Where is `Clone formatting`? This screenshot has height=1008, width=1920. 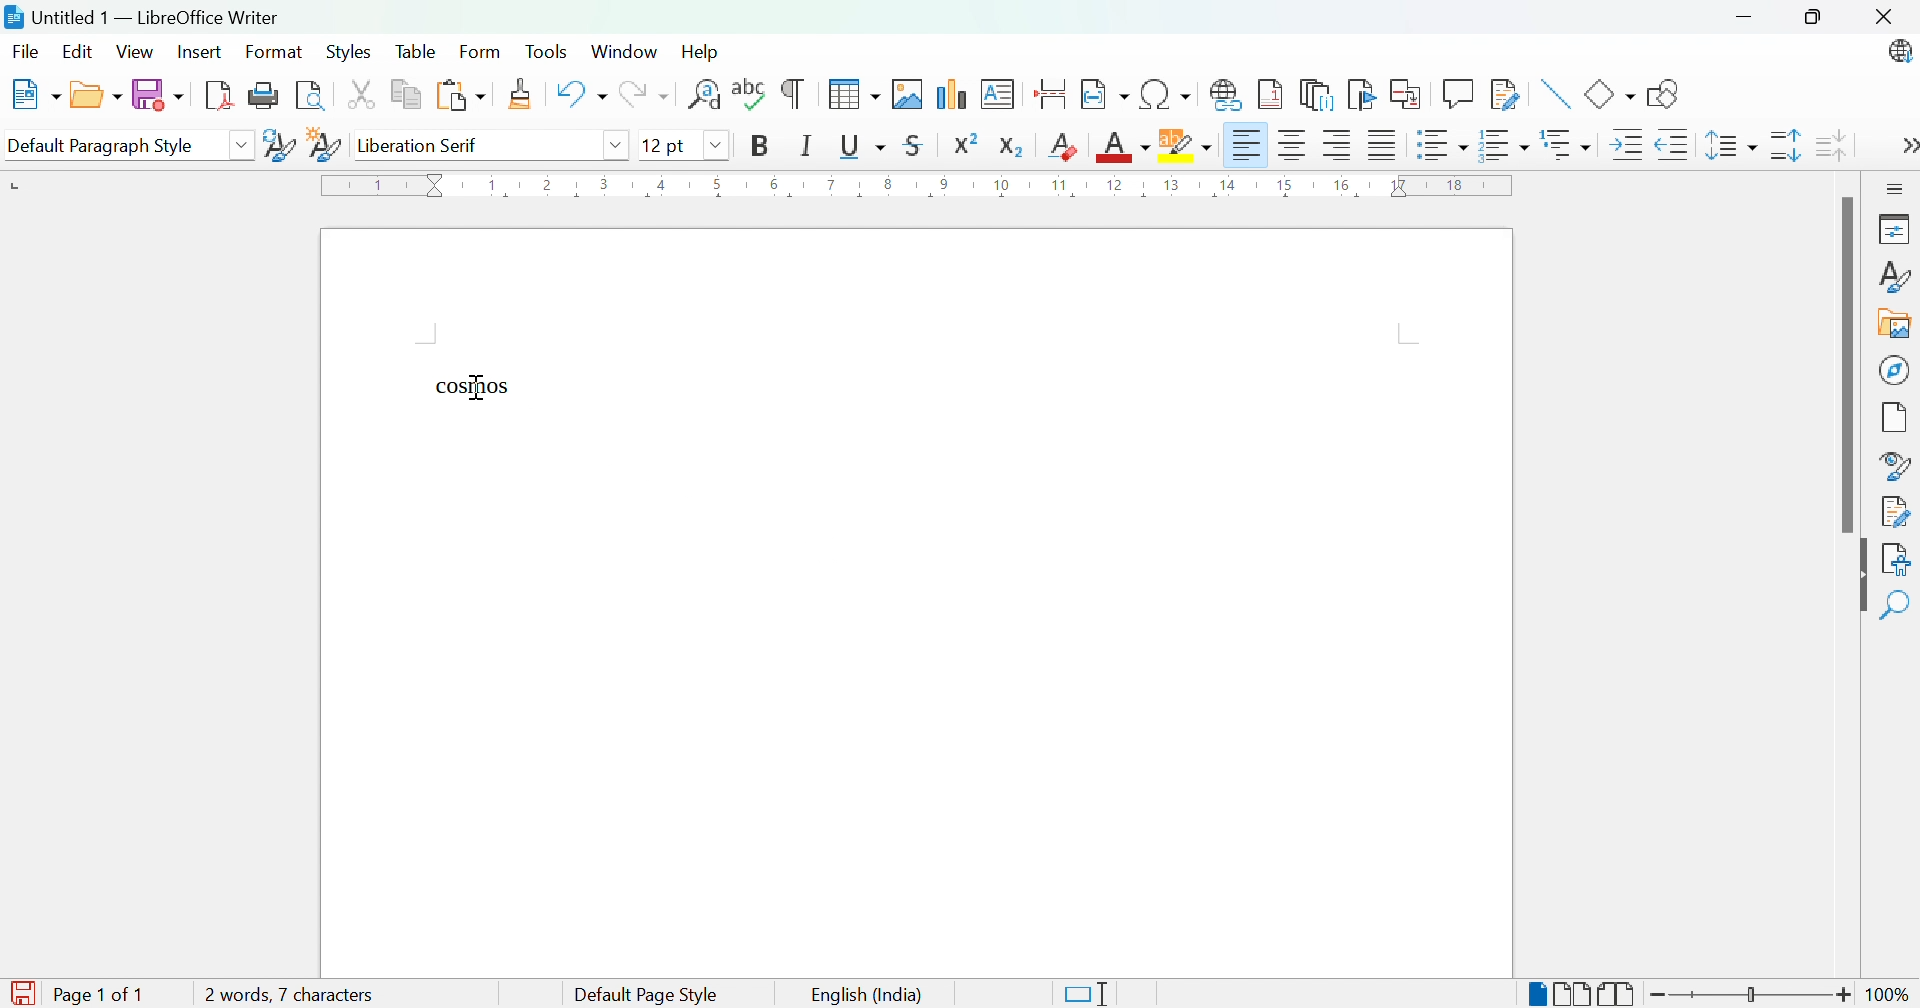 Clone formatting is located at coordinates (525, 94).